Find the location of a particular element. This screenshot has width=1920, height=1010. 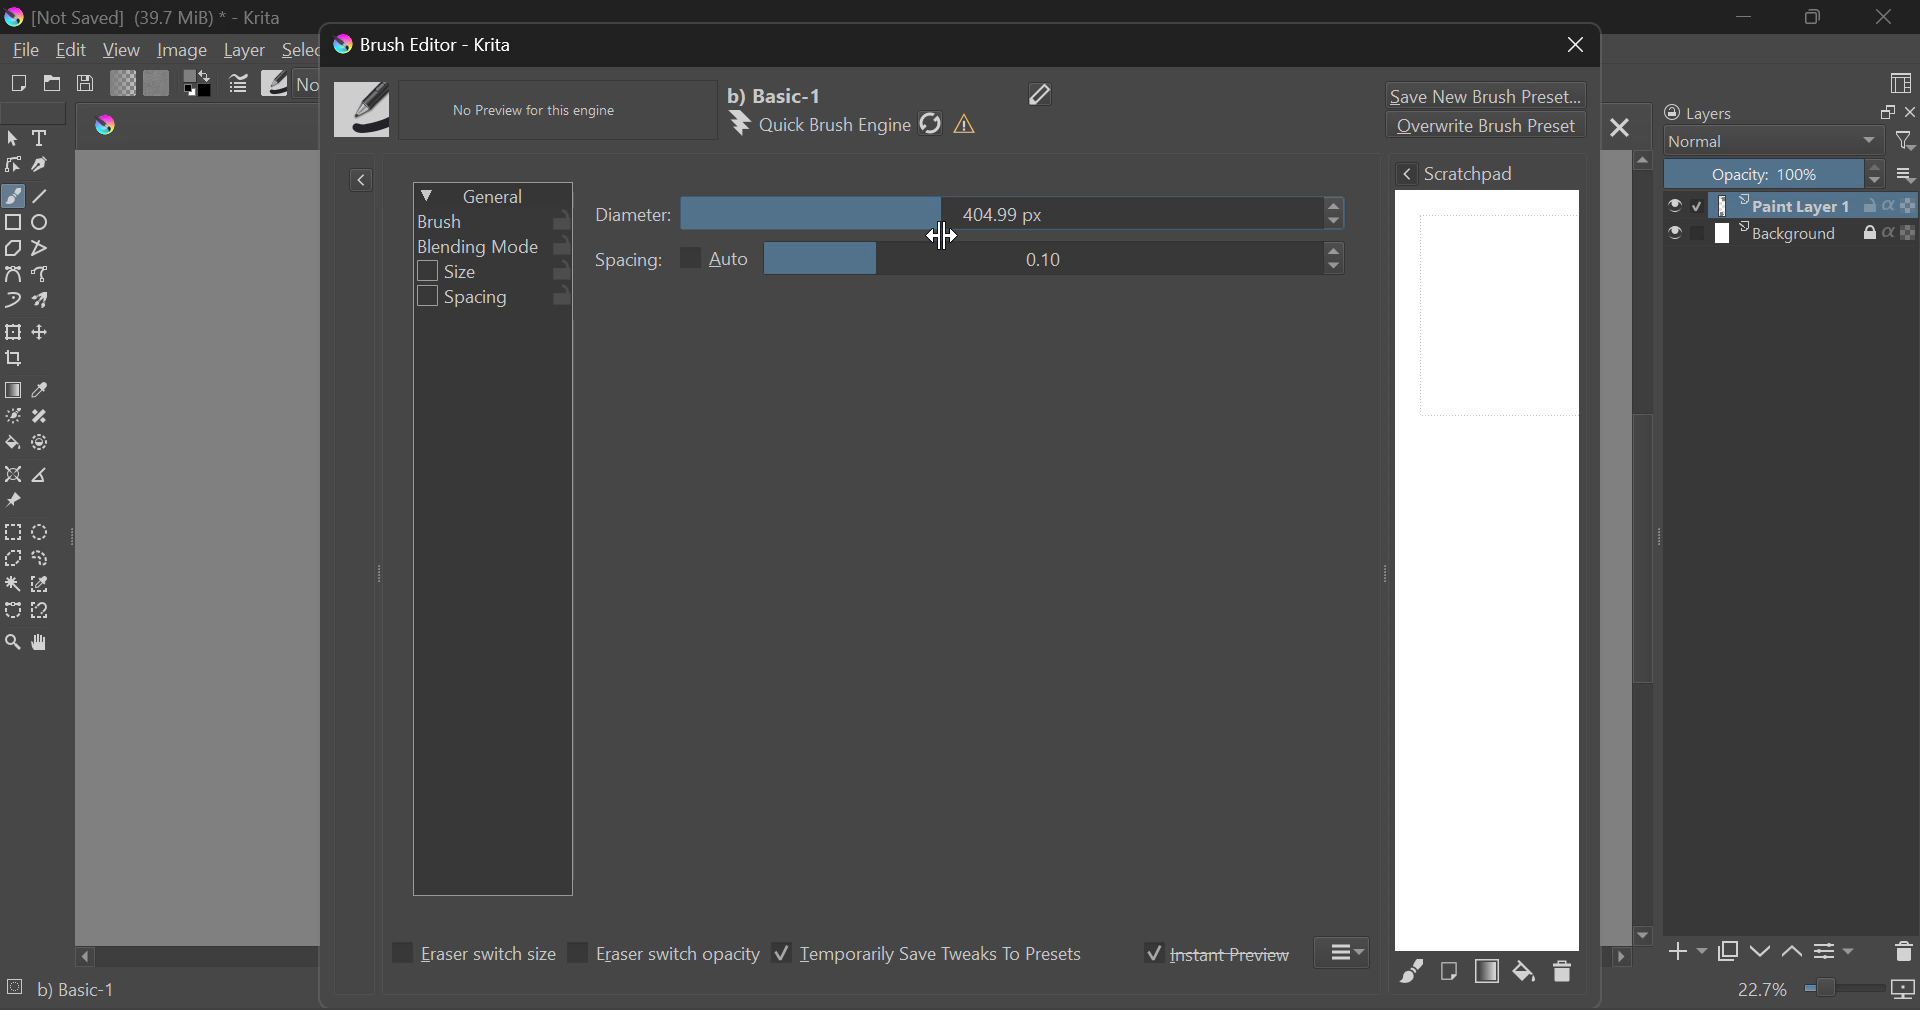

Reference Images is located at coordinates (13, 503).